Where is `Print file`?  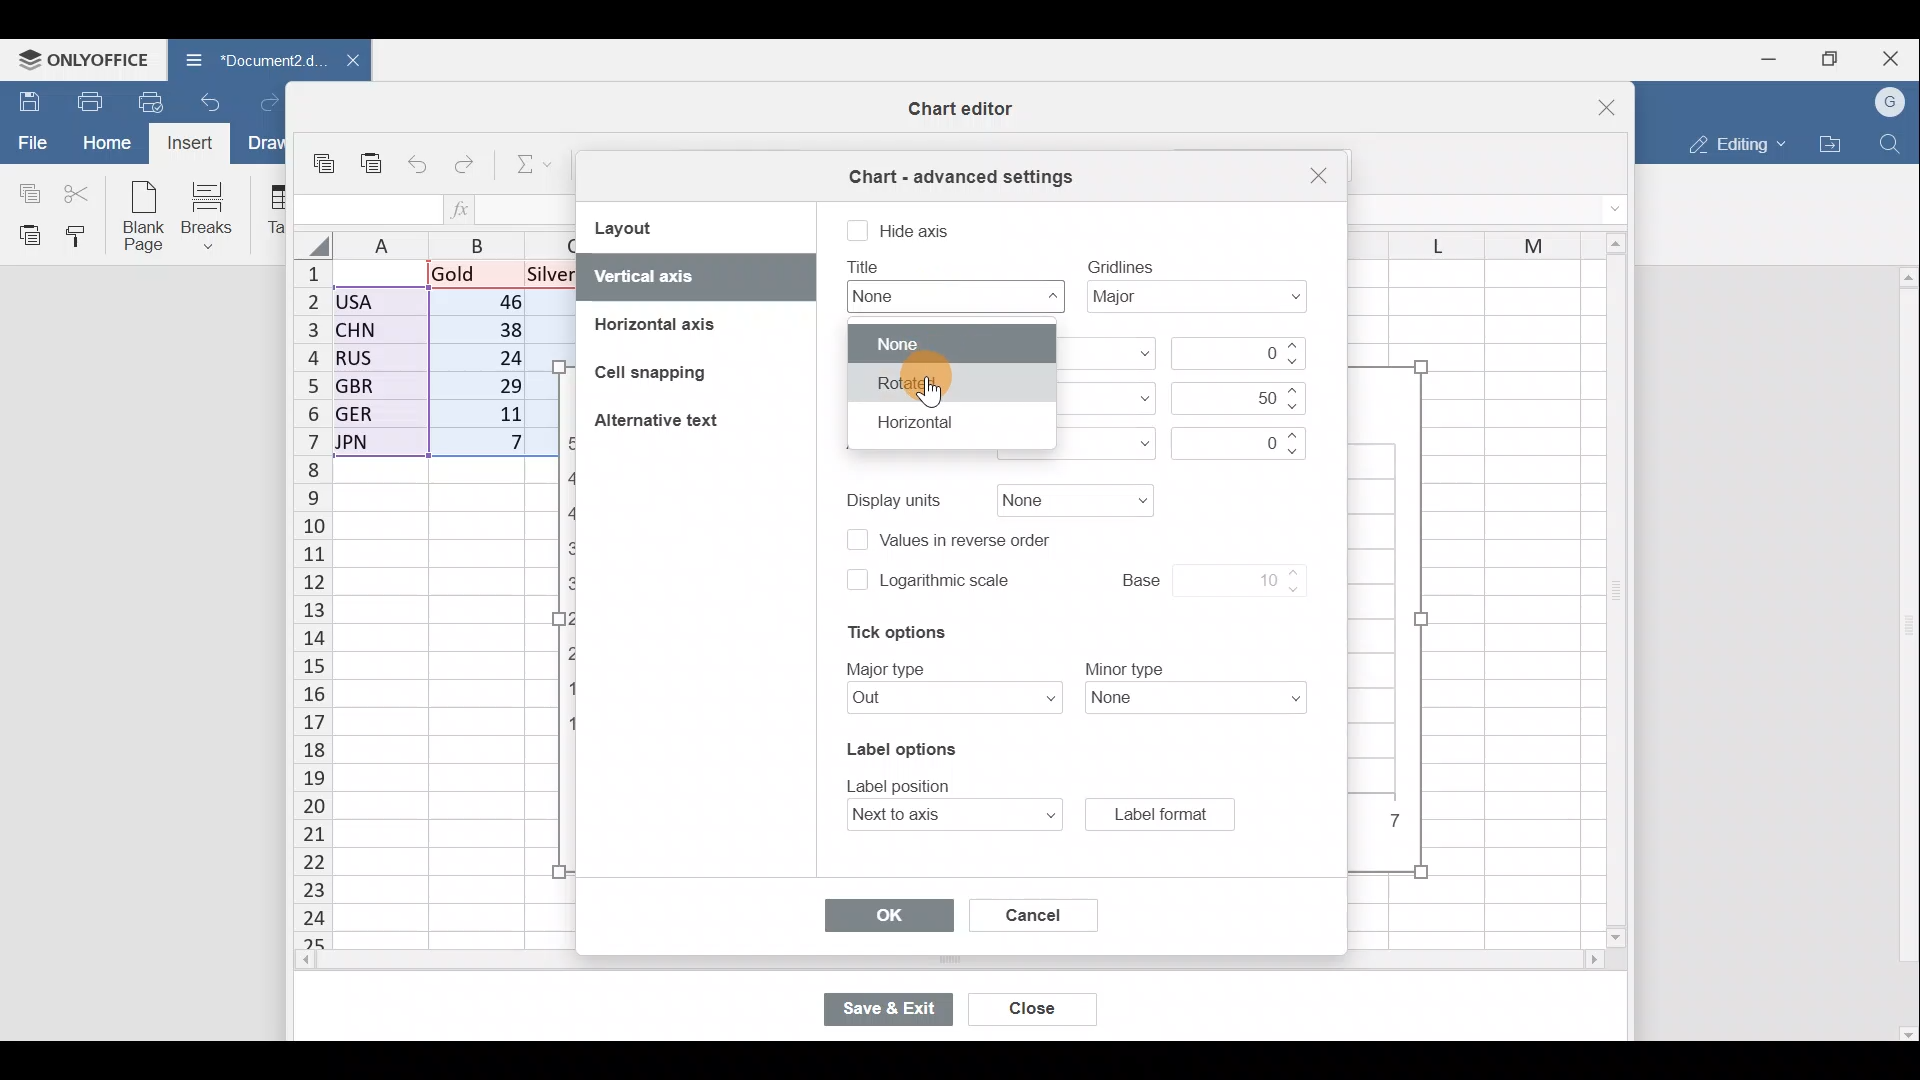
Print file is located at coordinates (84, 100).